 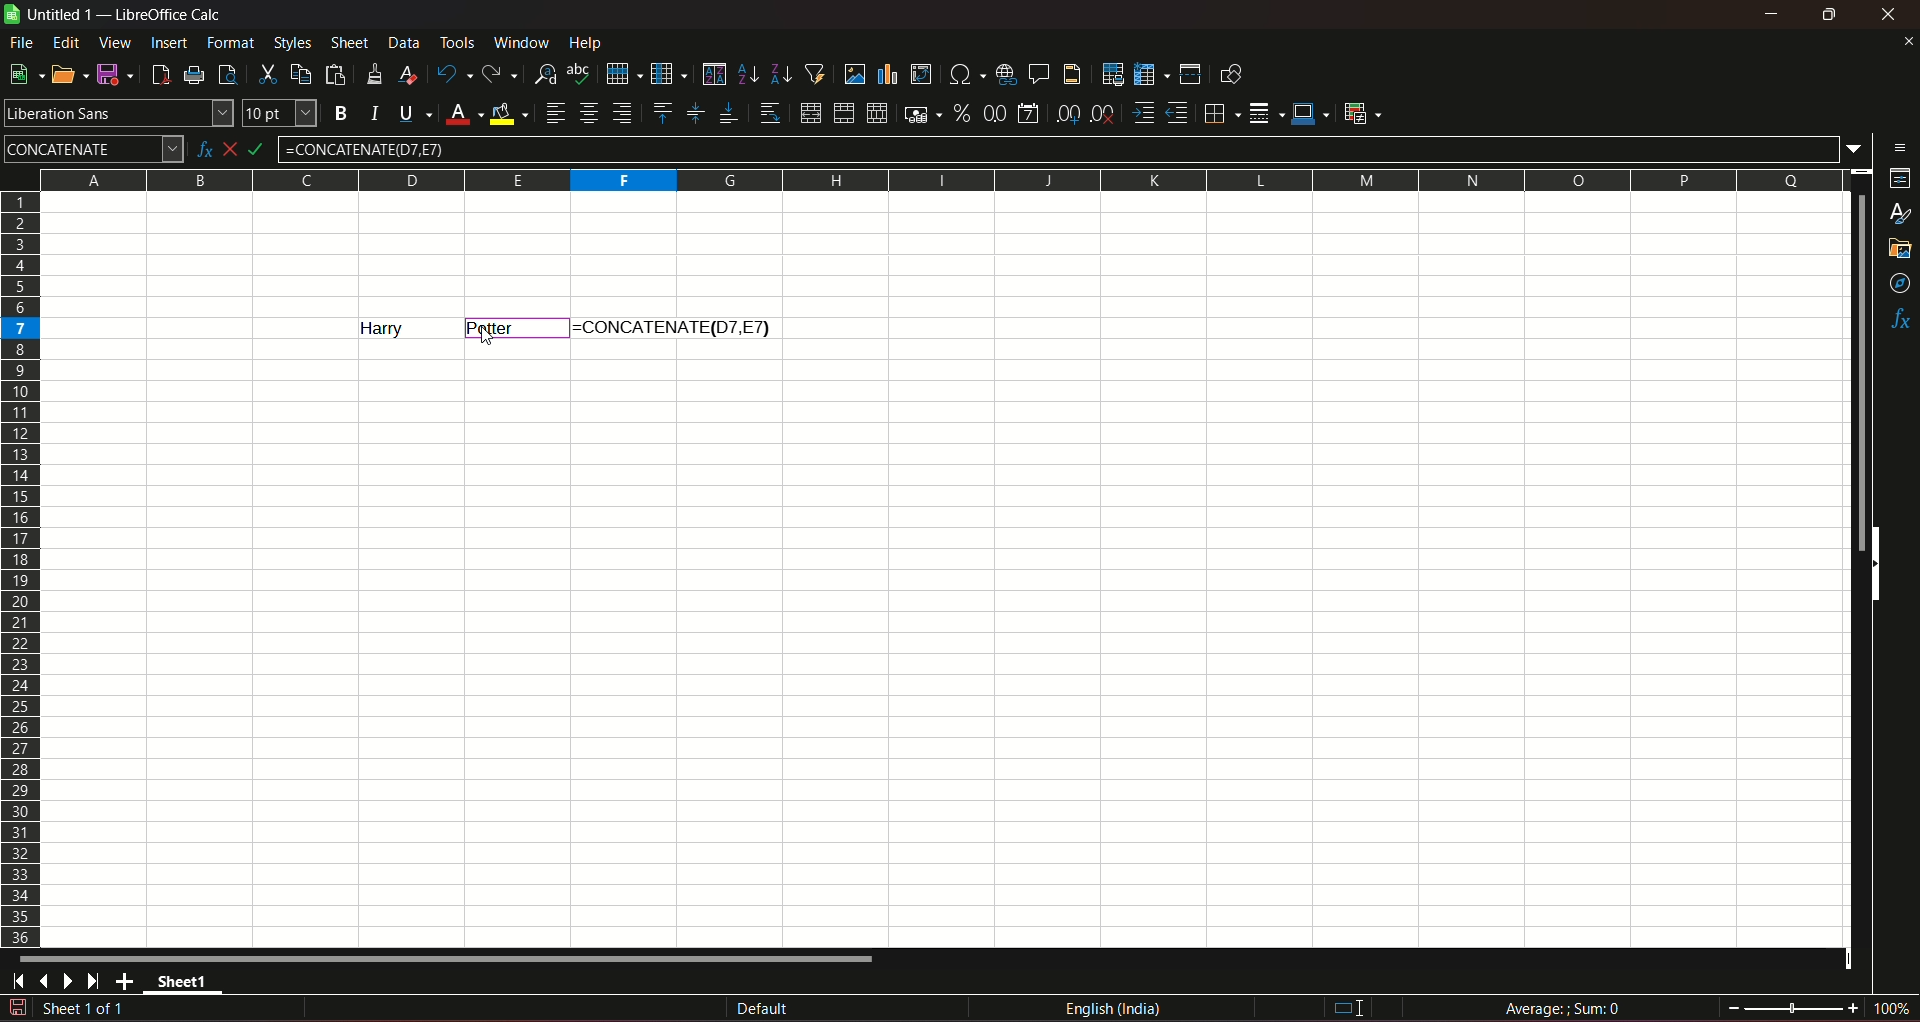 What do you see at coordinates (371, 328) in the screenshot?
I see `text` at bounding box center [371, 328].